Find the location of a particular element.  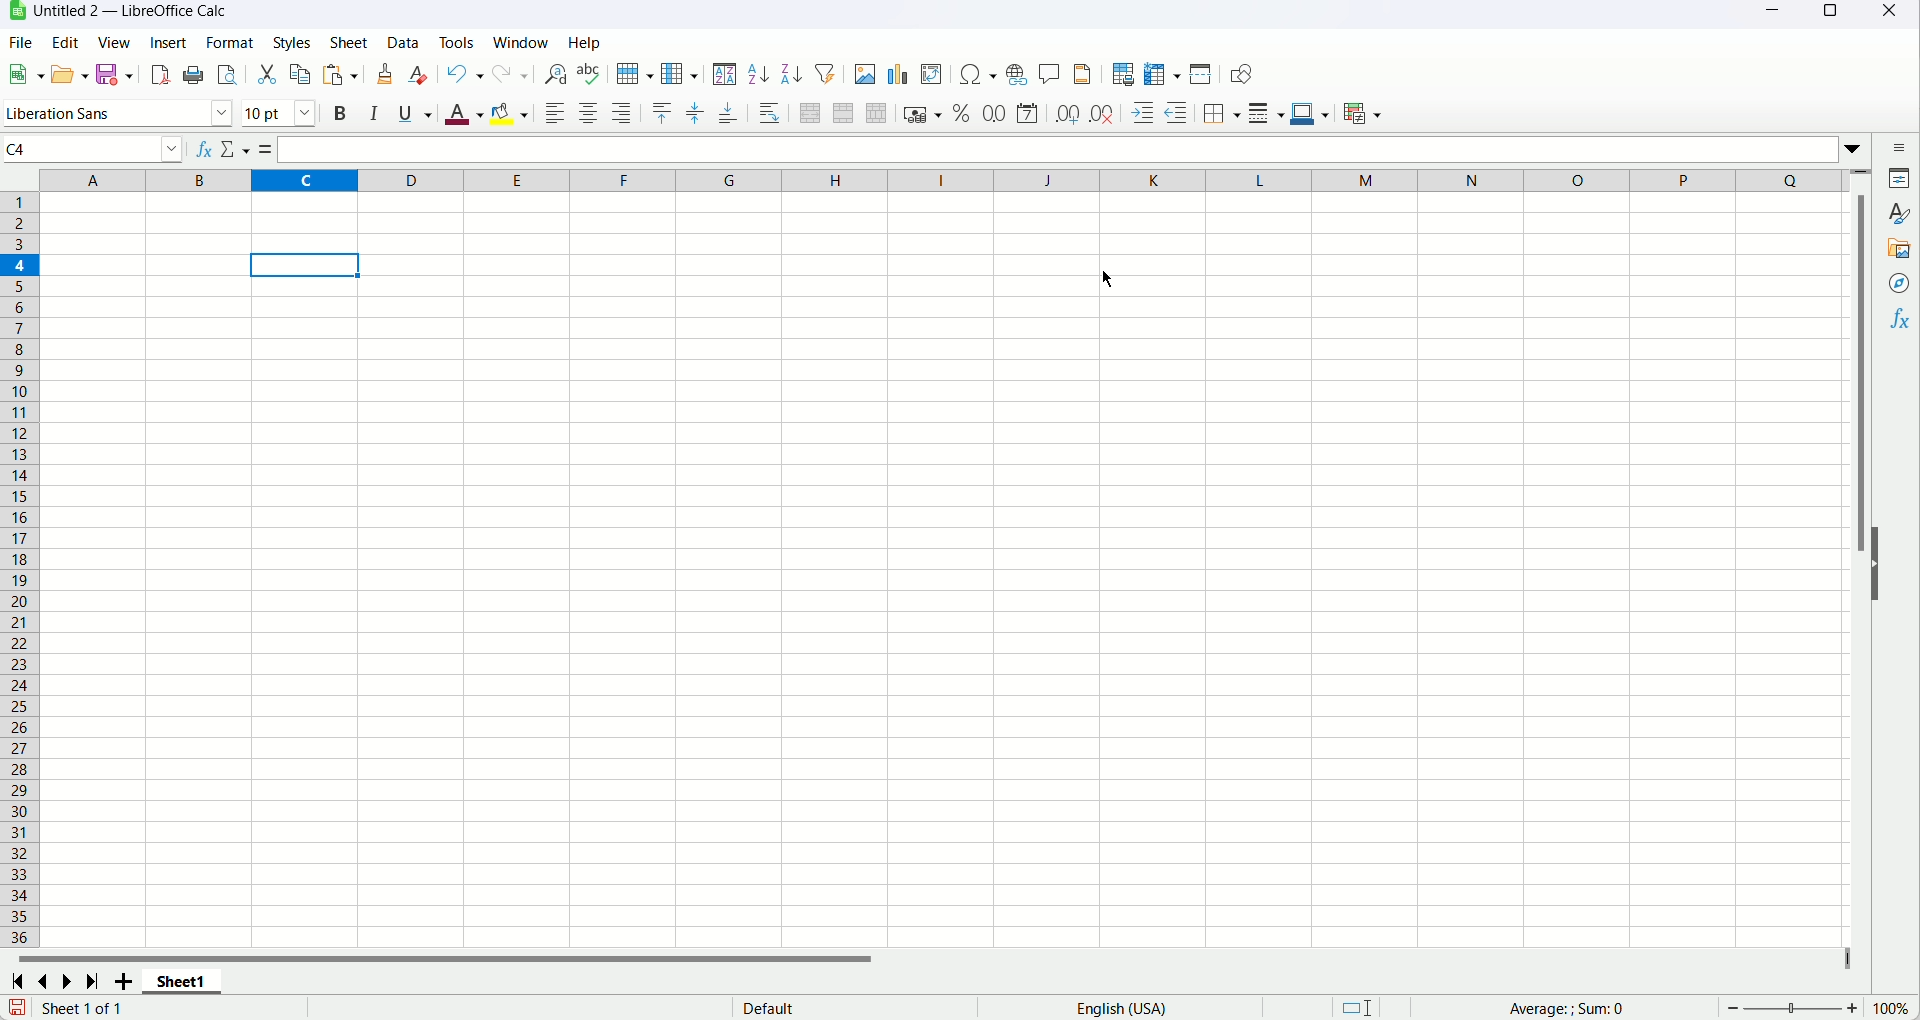

Define print area is located at coordinates (1123, 75).